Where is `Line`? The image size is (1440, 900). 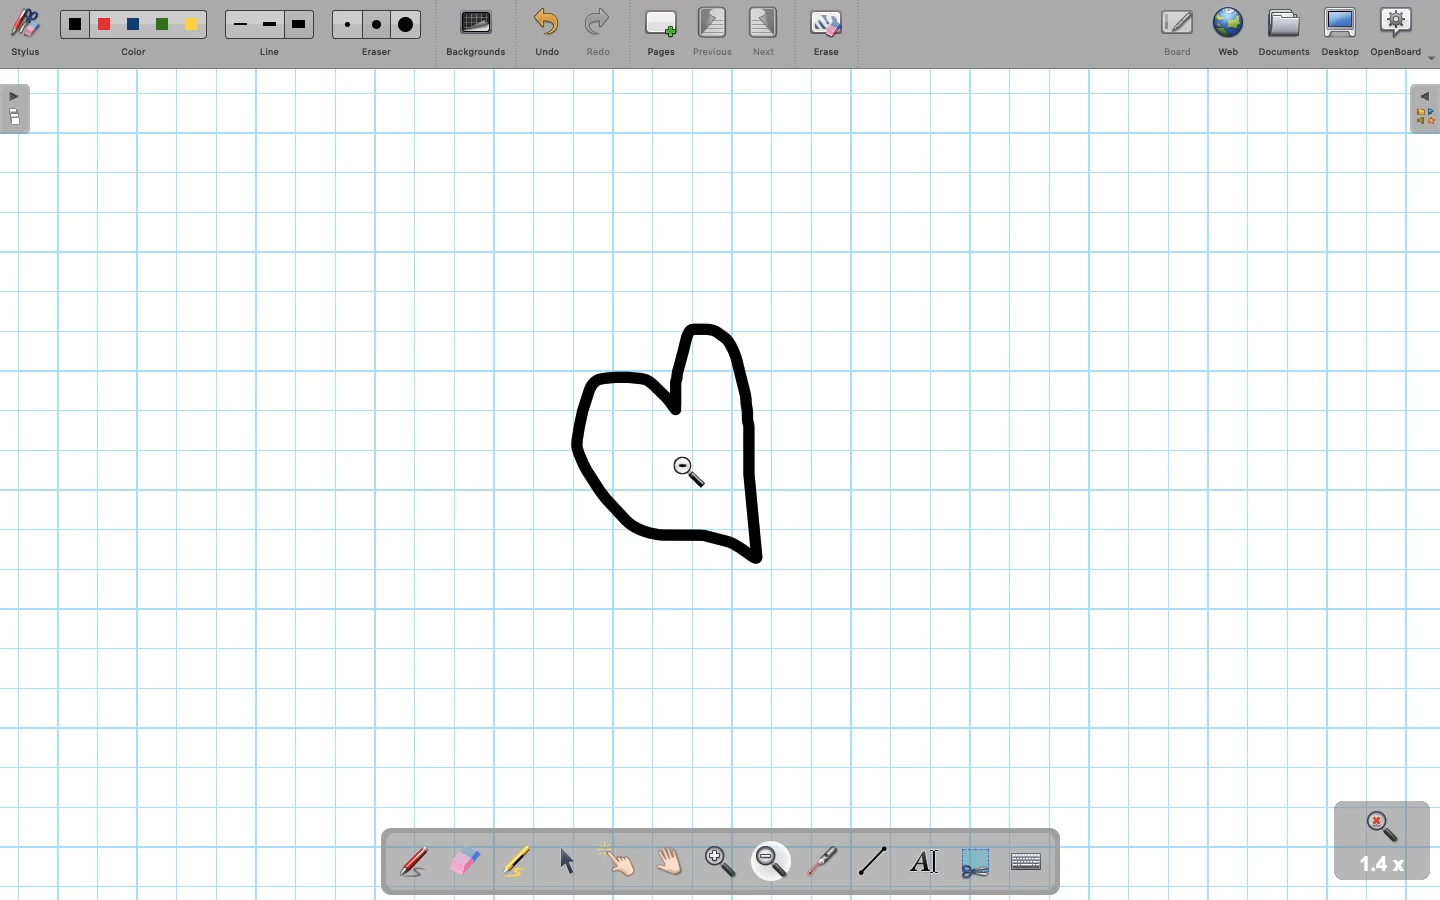 Line is located at coordinates (268, 33).